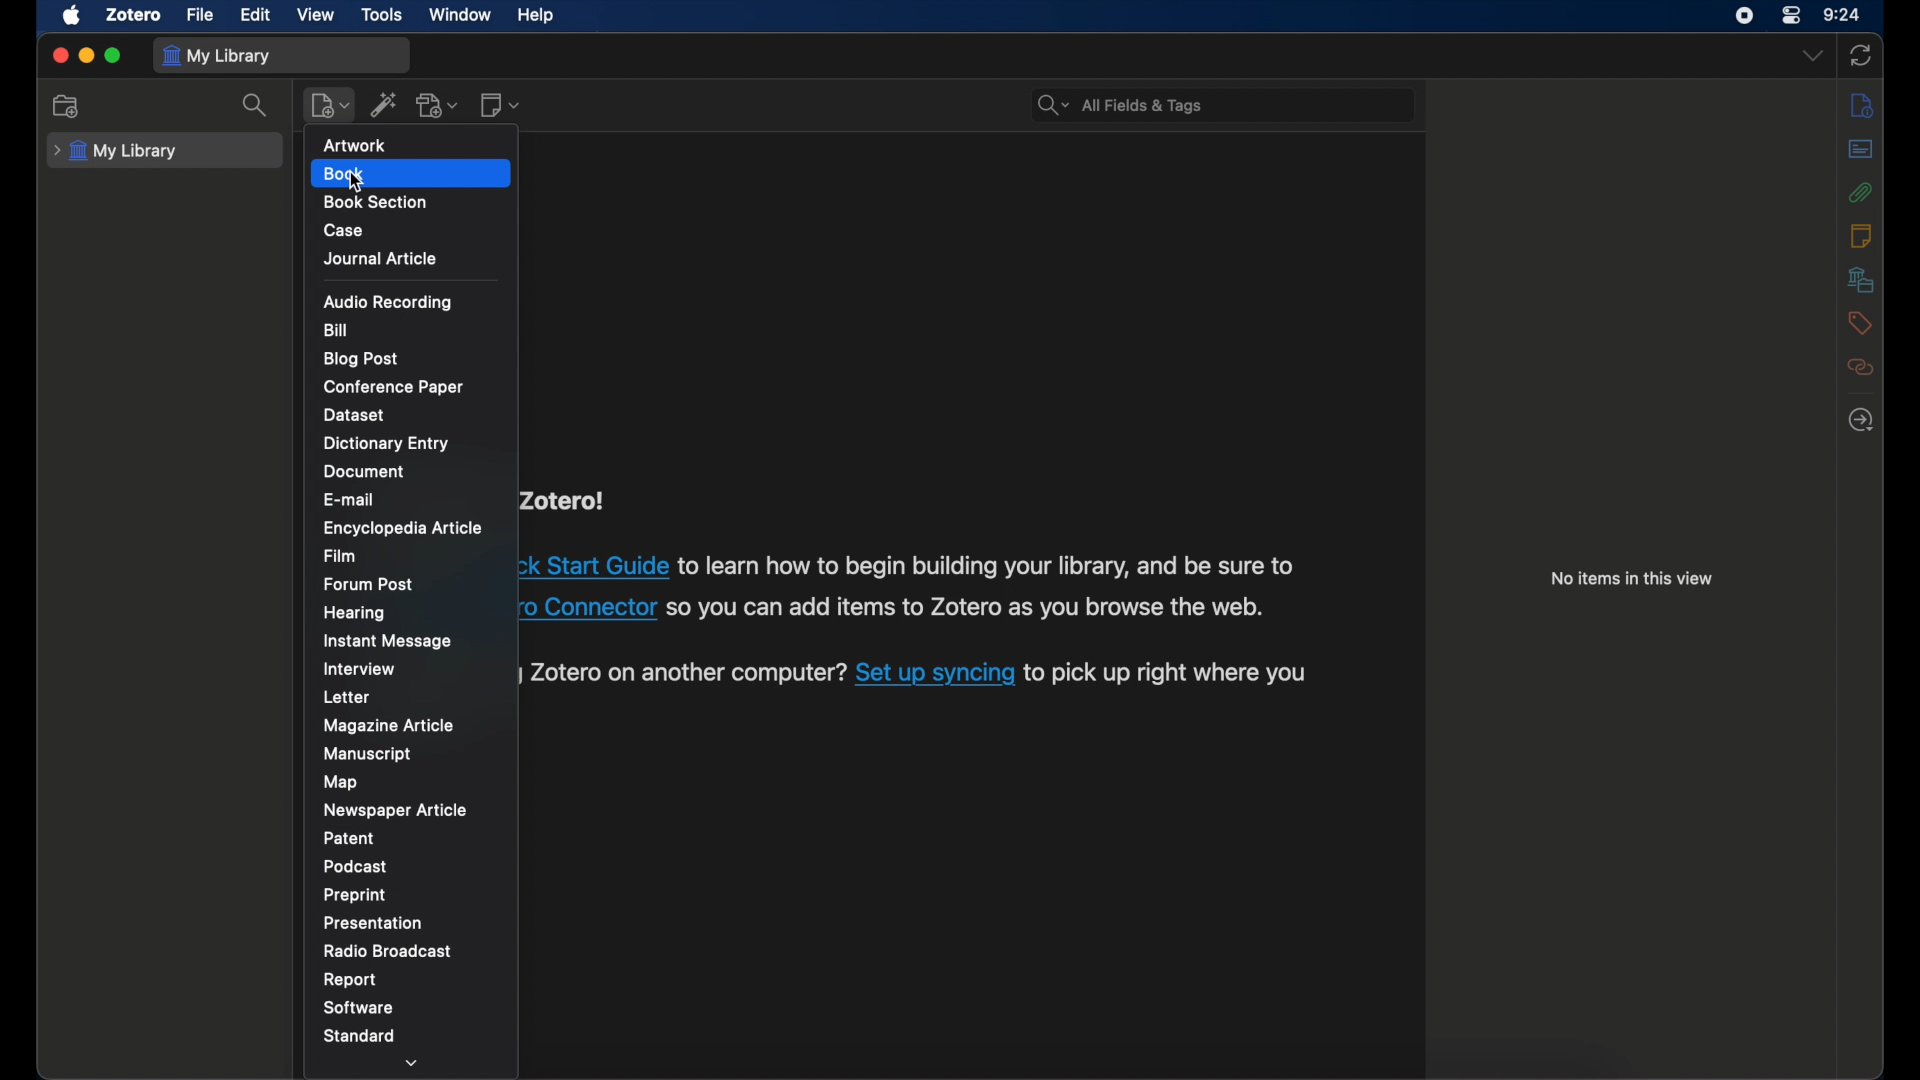 The width and height of the screenshot is (1920, 1080). Describe the element at coordinates (384, 104) in the screenshot. I see `add items` at that location.